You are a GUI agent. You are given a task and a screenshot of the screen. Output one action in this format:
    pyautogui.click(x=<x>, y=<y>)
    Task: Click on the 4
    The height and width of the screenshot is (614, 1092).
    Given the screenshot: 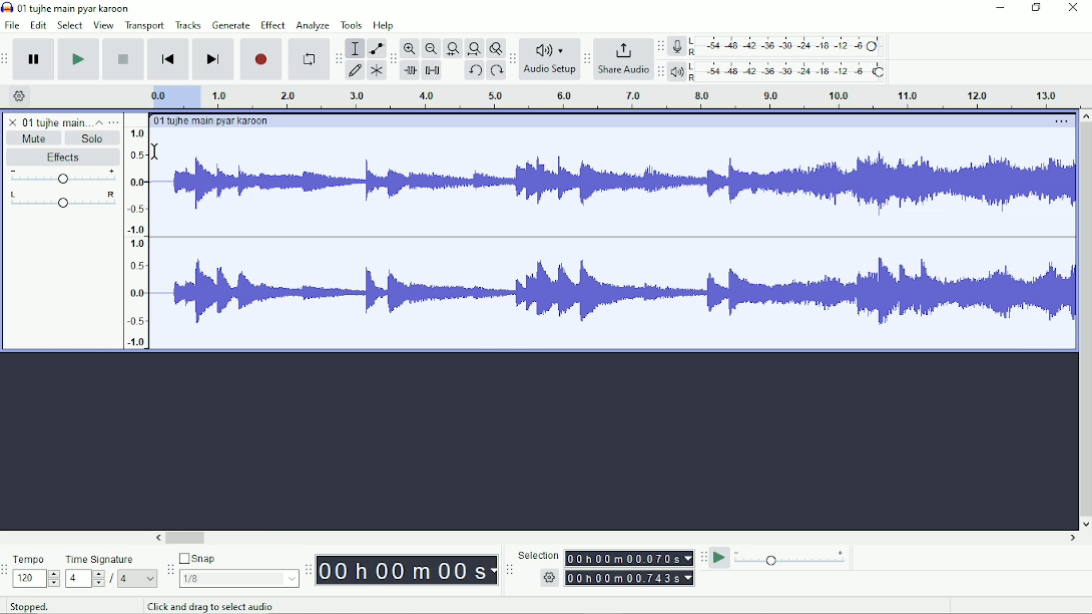 What is the action you would take?
    pyautogui.click(x=137, y=578)
    